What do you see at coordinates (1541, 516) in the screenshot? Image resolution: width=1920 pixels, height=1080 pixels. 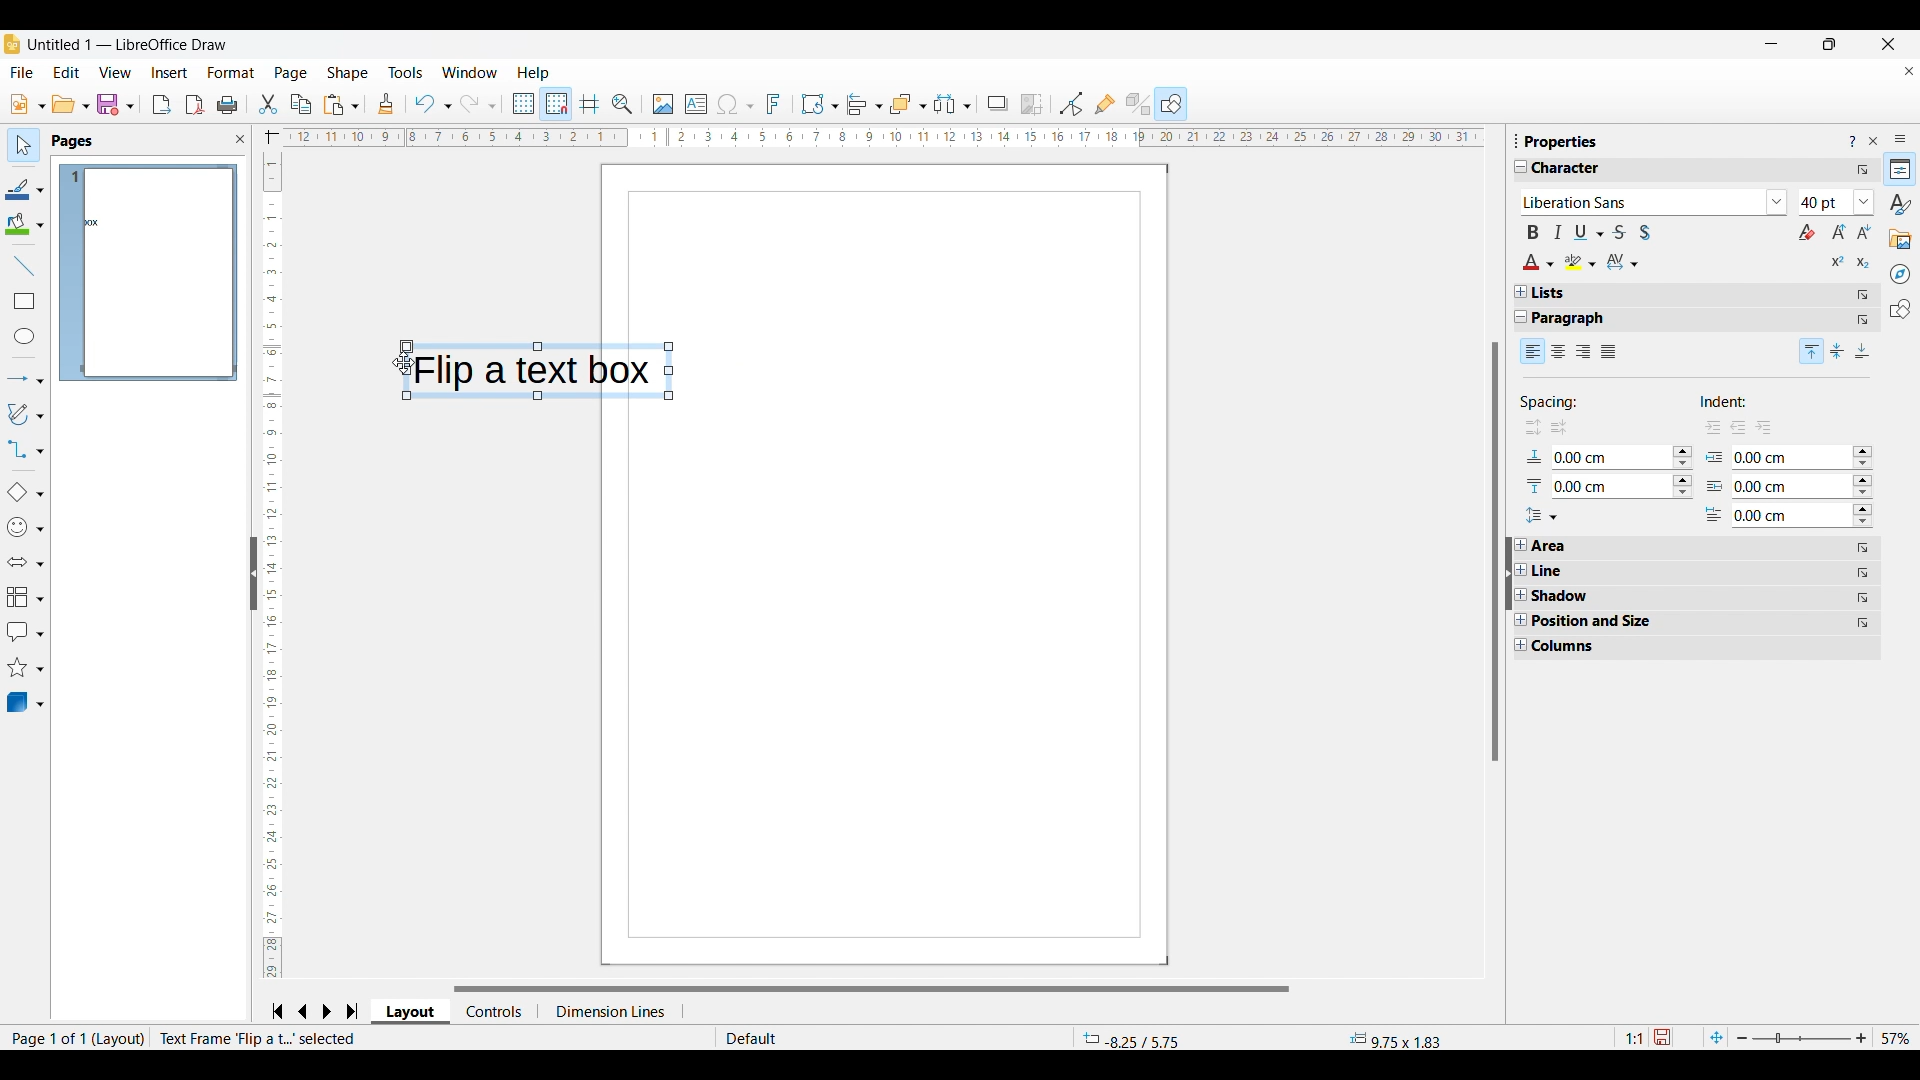 I see `Set line spacing options` at bounding box center [1541, 516].